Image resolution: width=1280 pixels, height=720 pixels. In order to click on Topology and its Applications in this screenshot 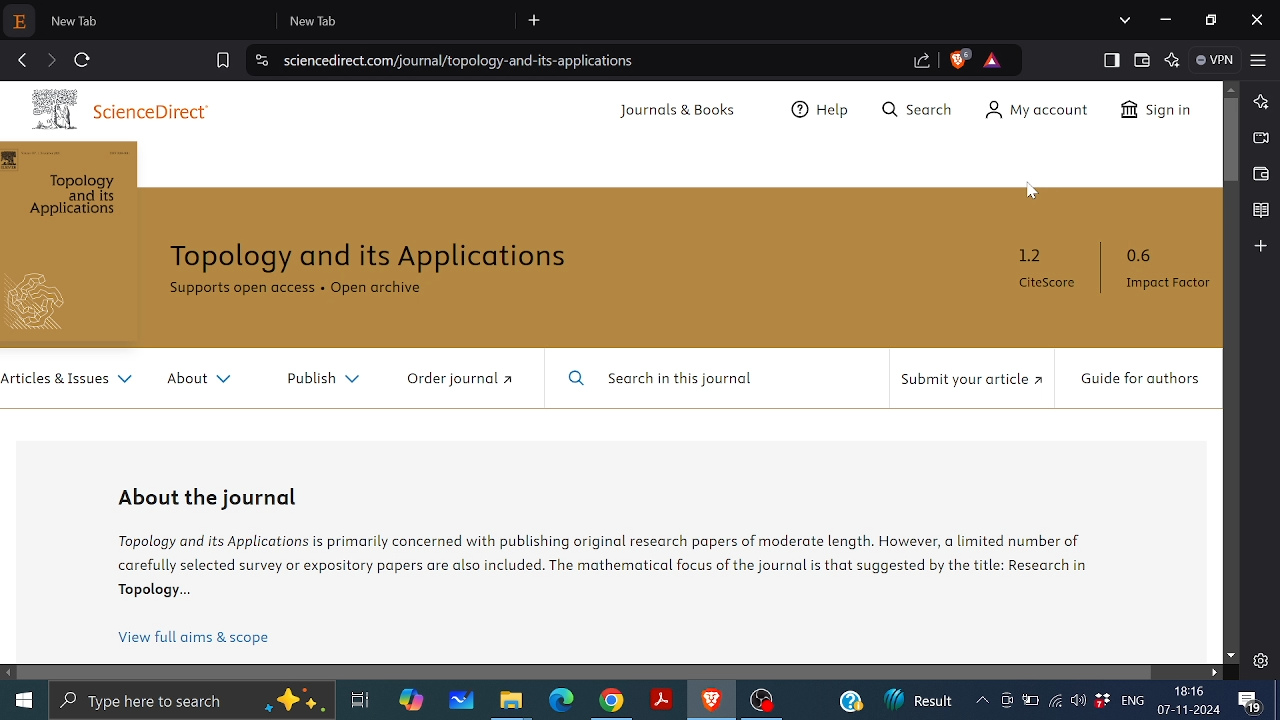, I will do `click(69, 197)`.